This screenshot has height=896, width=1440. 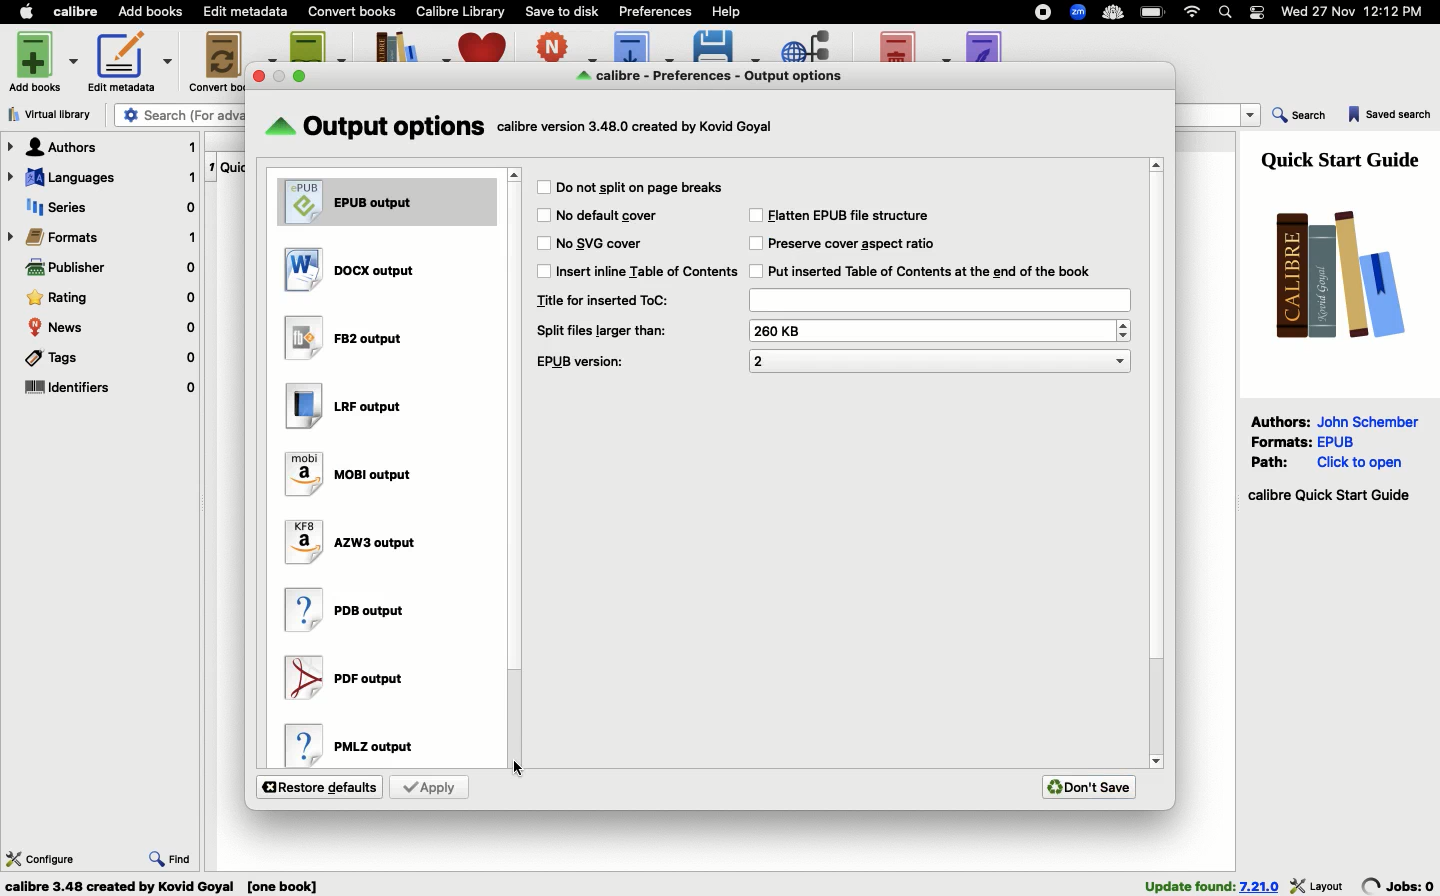 What do you see at coordinates (247, 12) in the screenshot?
I see `Edit metadata` at bounding box center [247, 12].